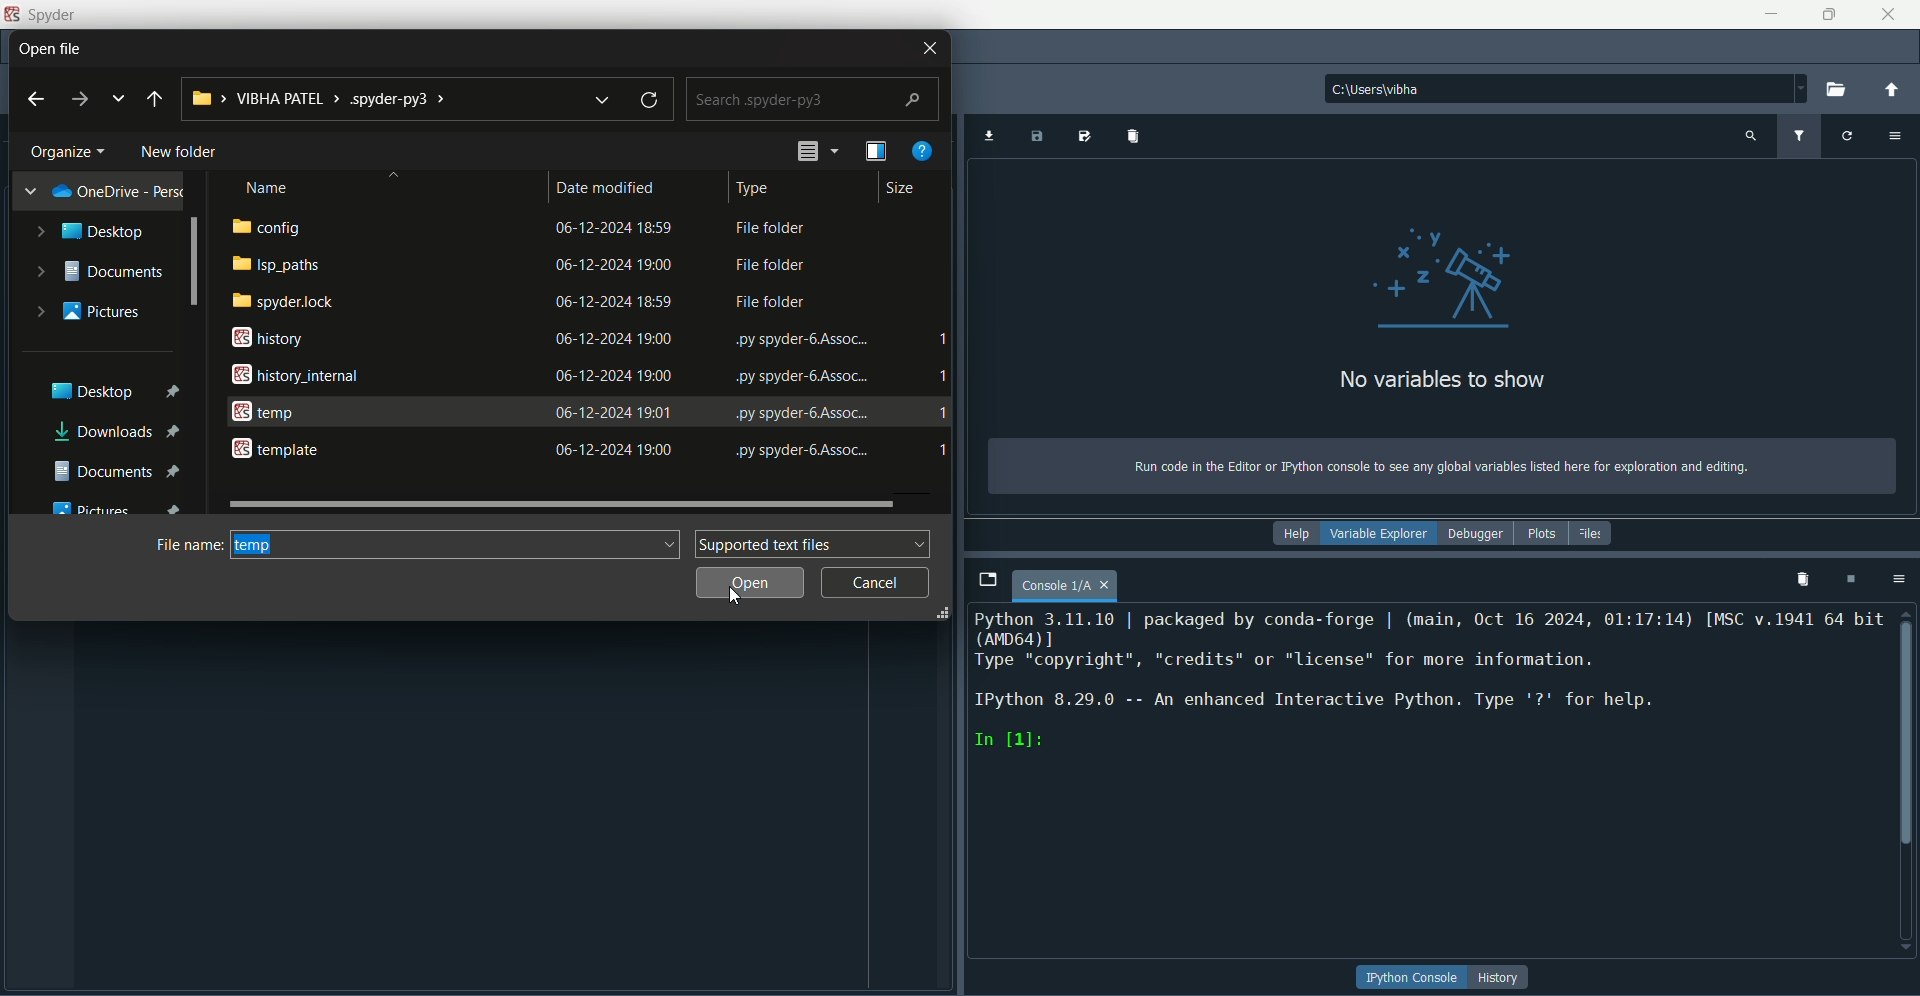 This screenshot has width=1920, height=996. Describe the element at coordinates (943, 453) in the screenshot. I see `1` at that location.